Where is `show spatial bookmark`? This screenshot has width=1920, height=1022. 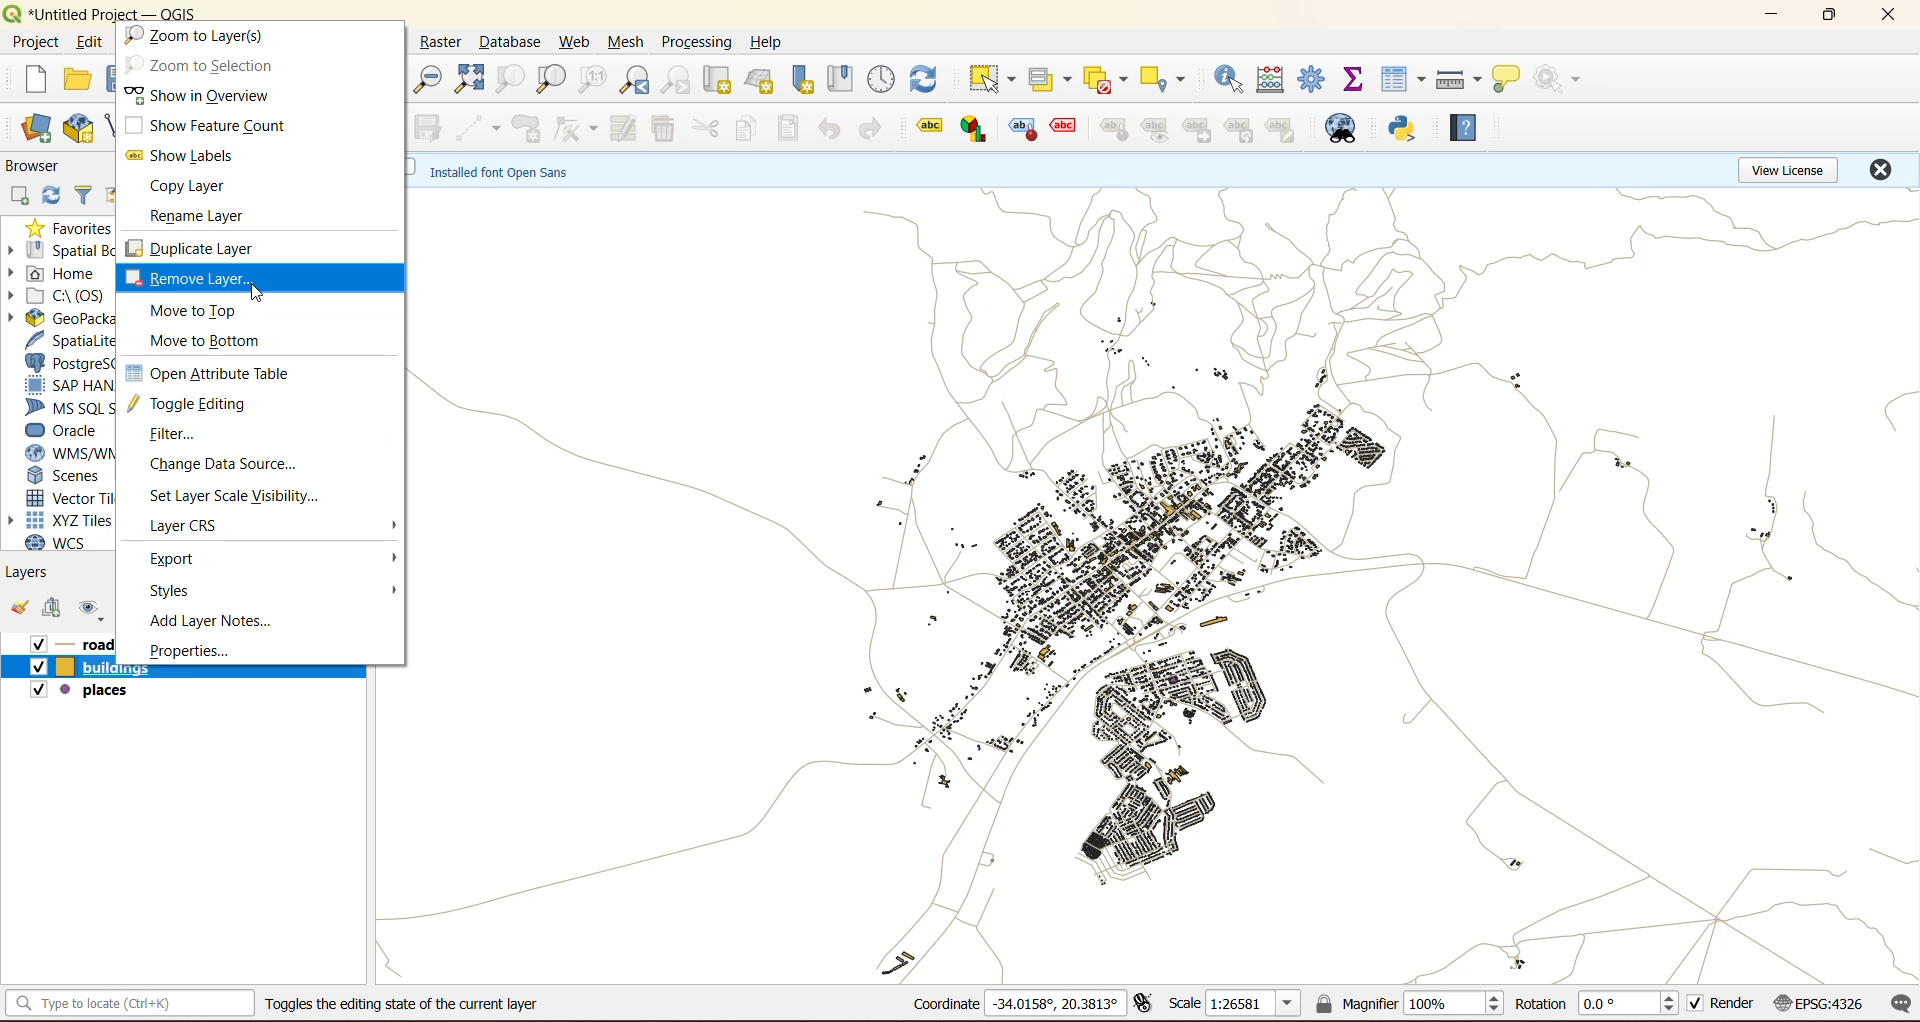
show spatial bookmark is located at coordinates (841, 76).